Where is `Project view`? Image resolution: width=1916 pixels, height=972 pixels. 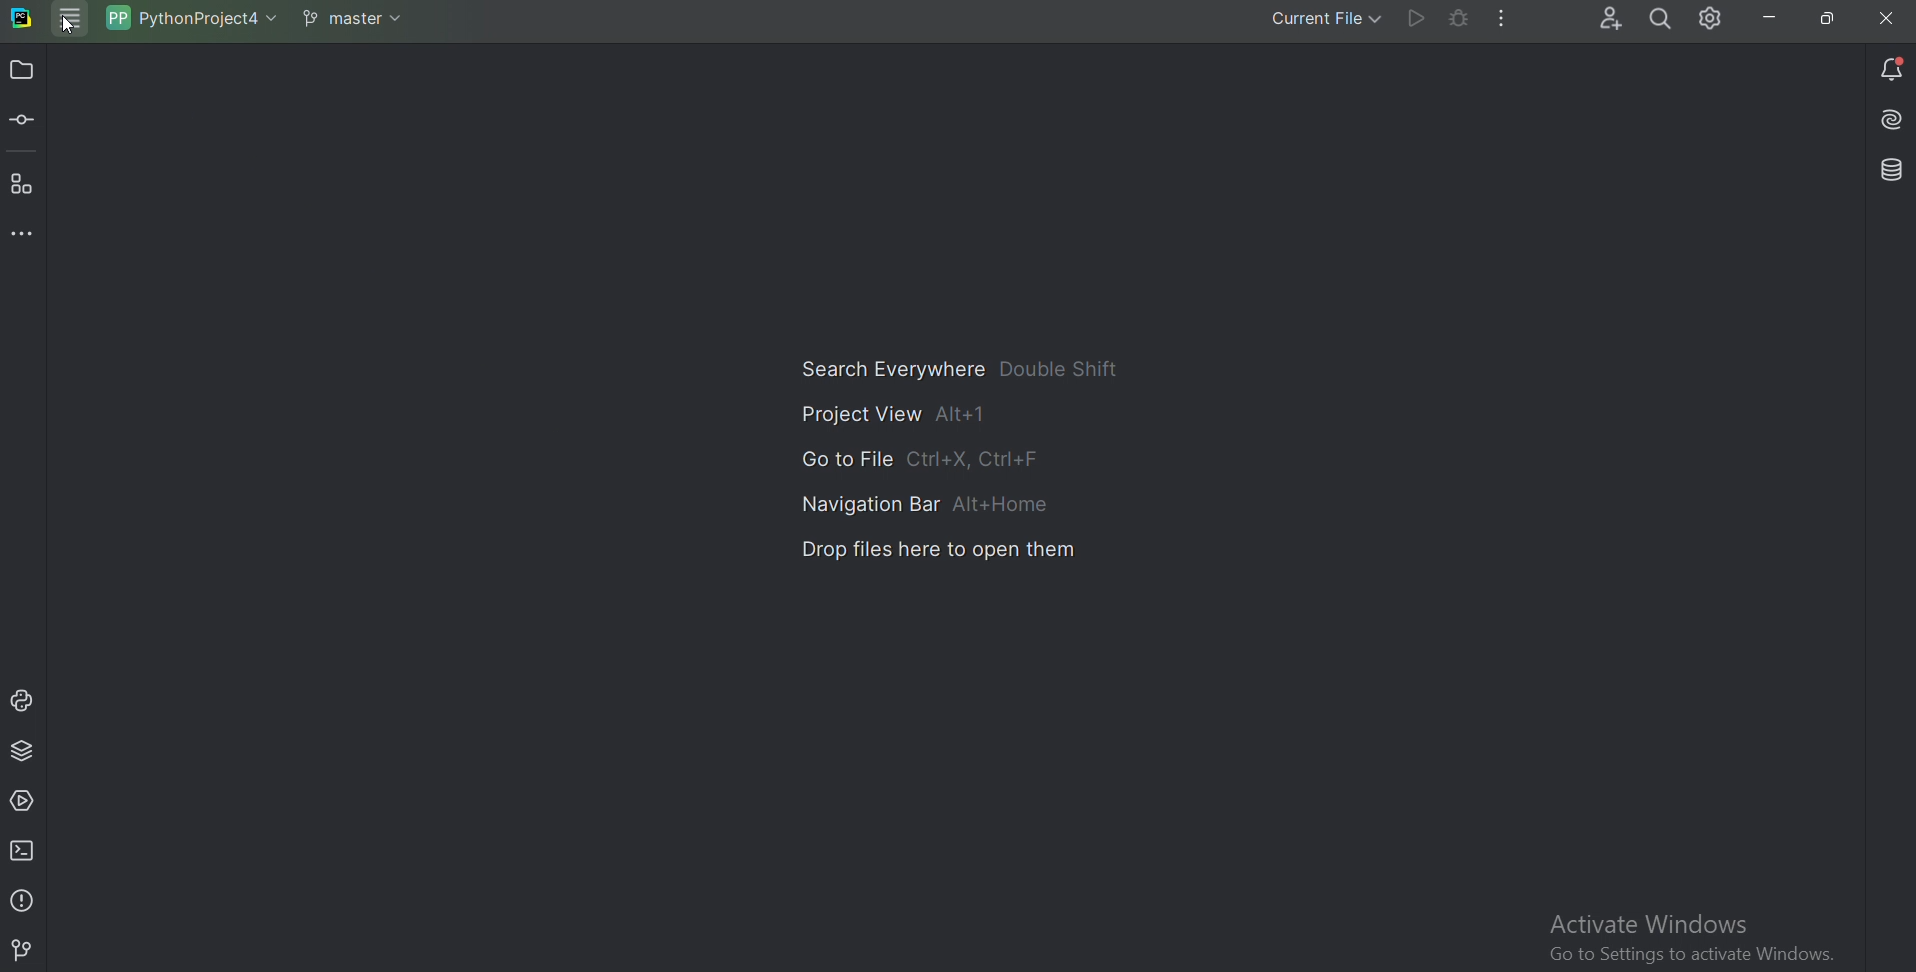 Project view is located at coordinates (876, 417).